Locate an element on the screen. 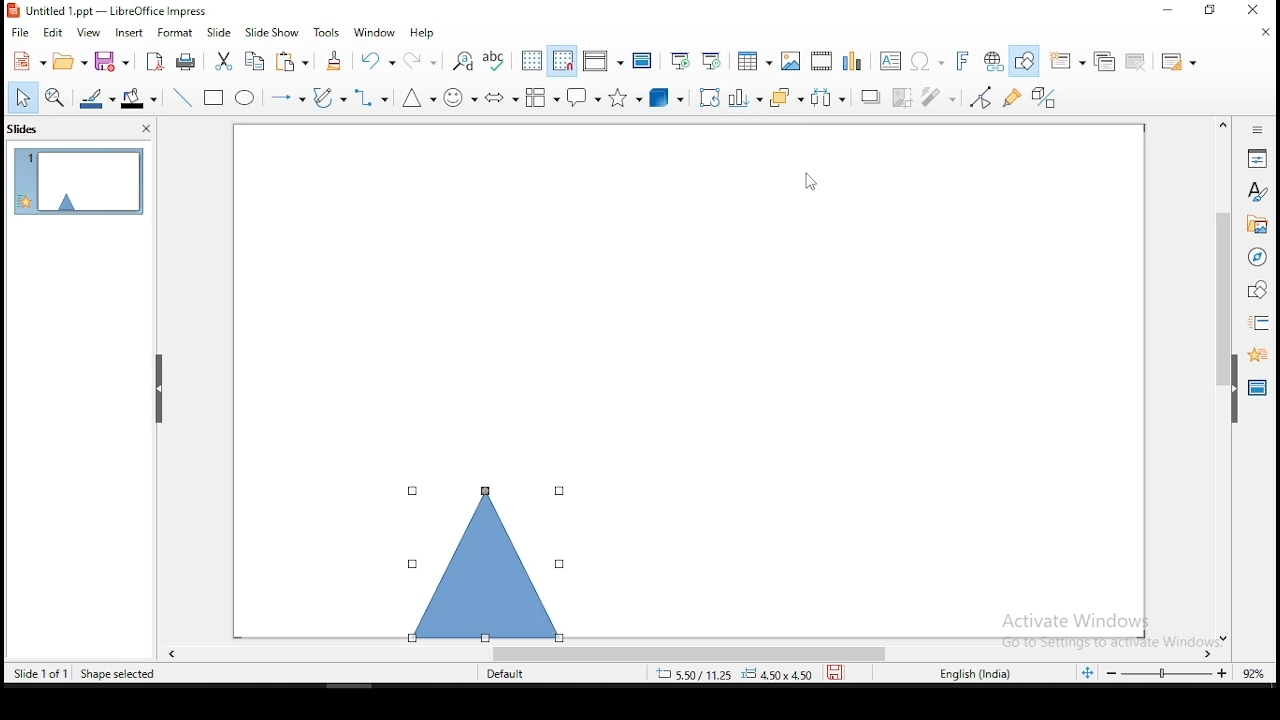 The width and height of the screenshot is (1280, 720). slide transition is located at coordinates (1262, 322).